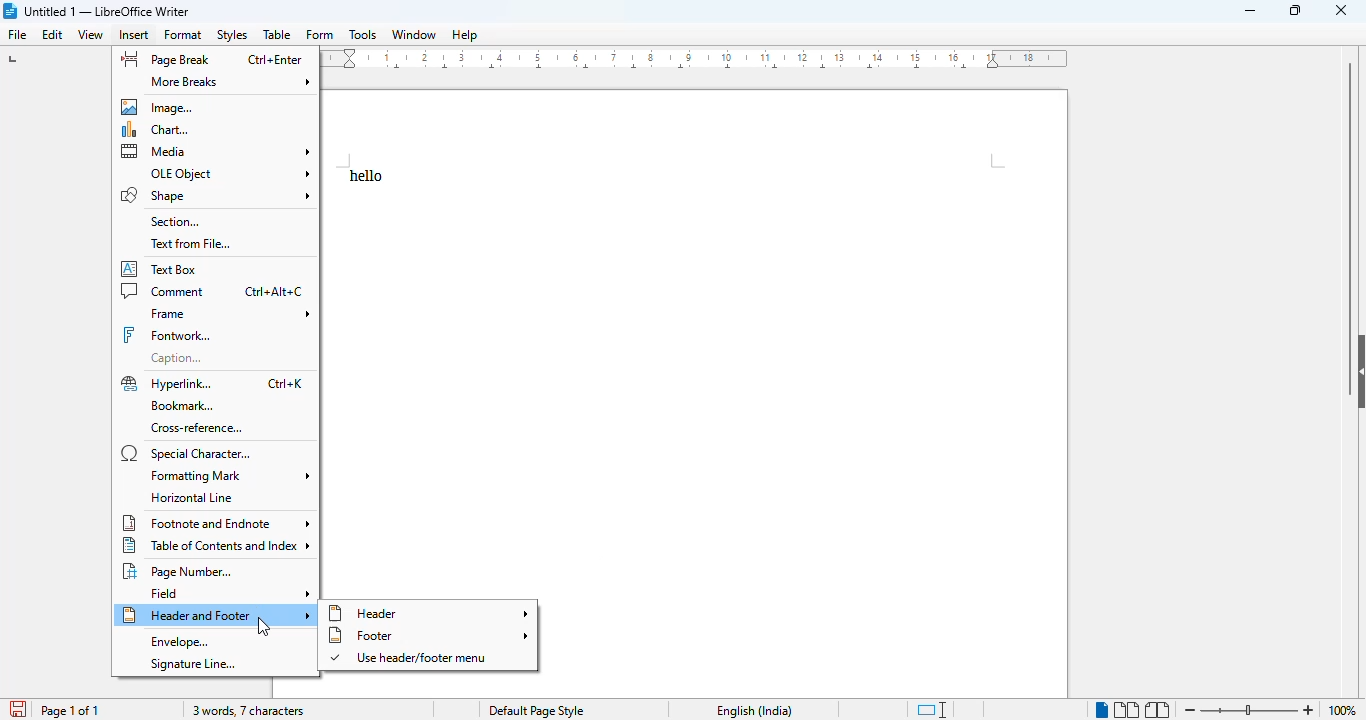  I want to click on footer, so click(430, 635).